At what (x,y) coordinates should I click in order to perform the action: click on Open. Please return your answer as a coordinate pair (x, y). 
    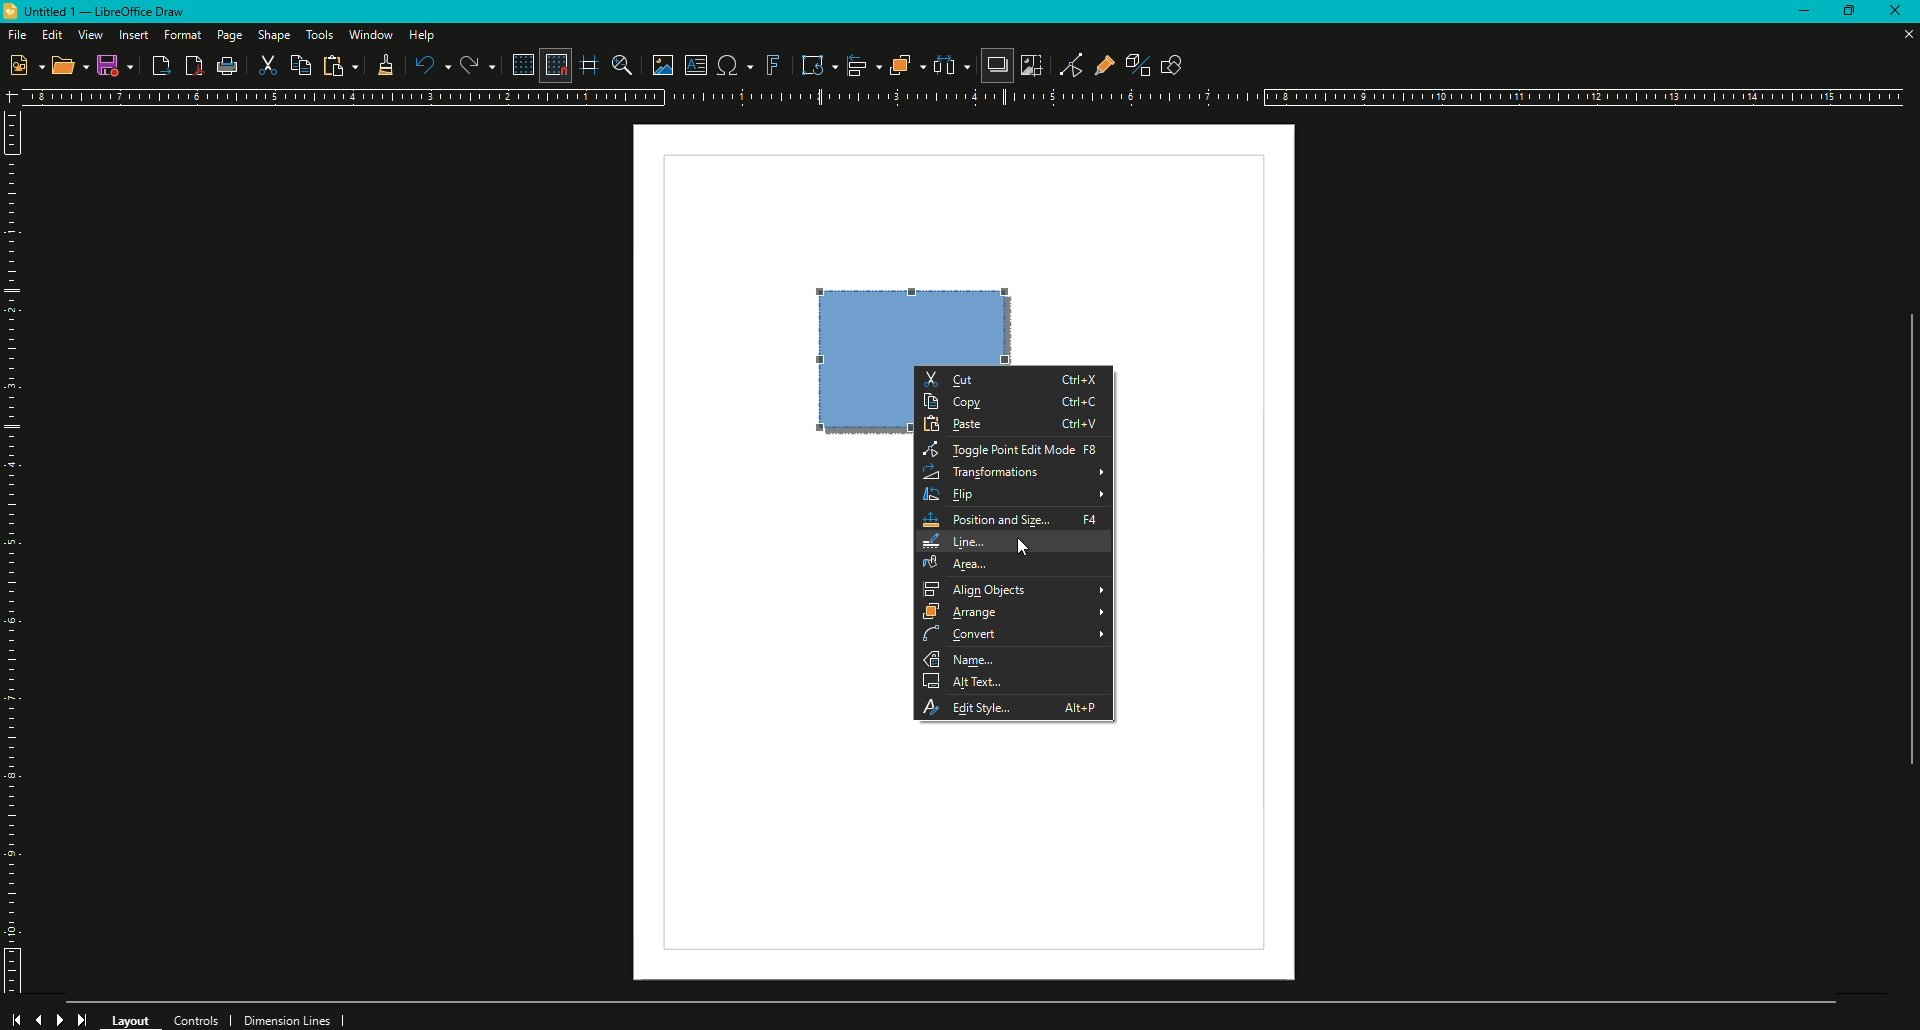
    Looking at the image, I should click on (70, 68).